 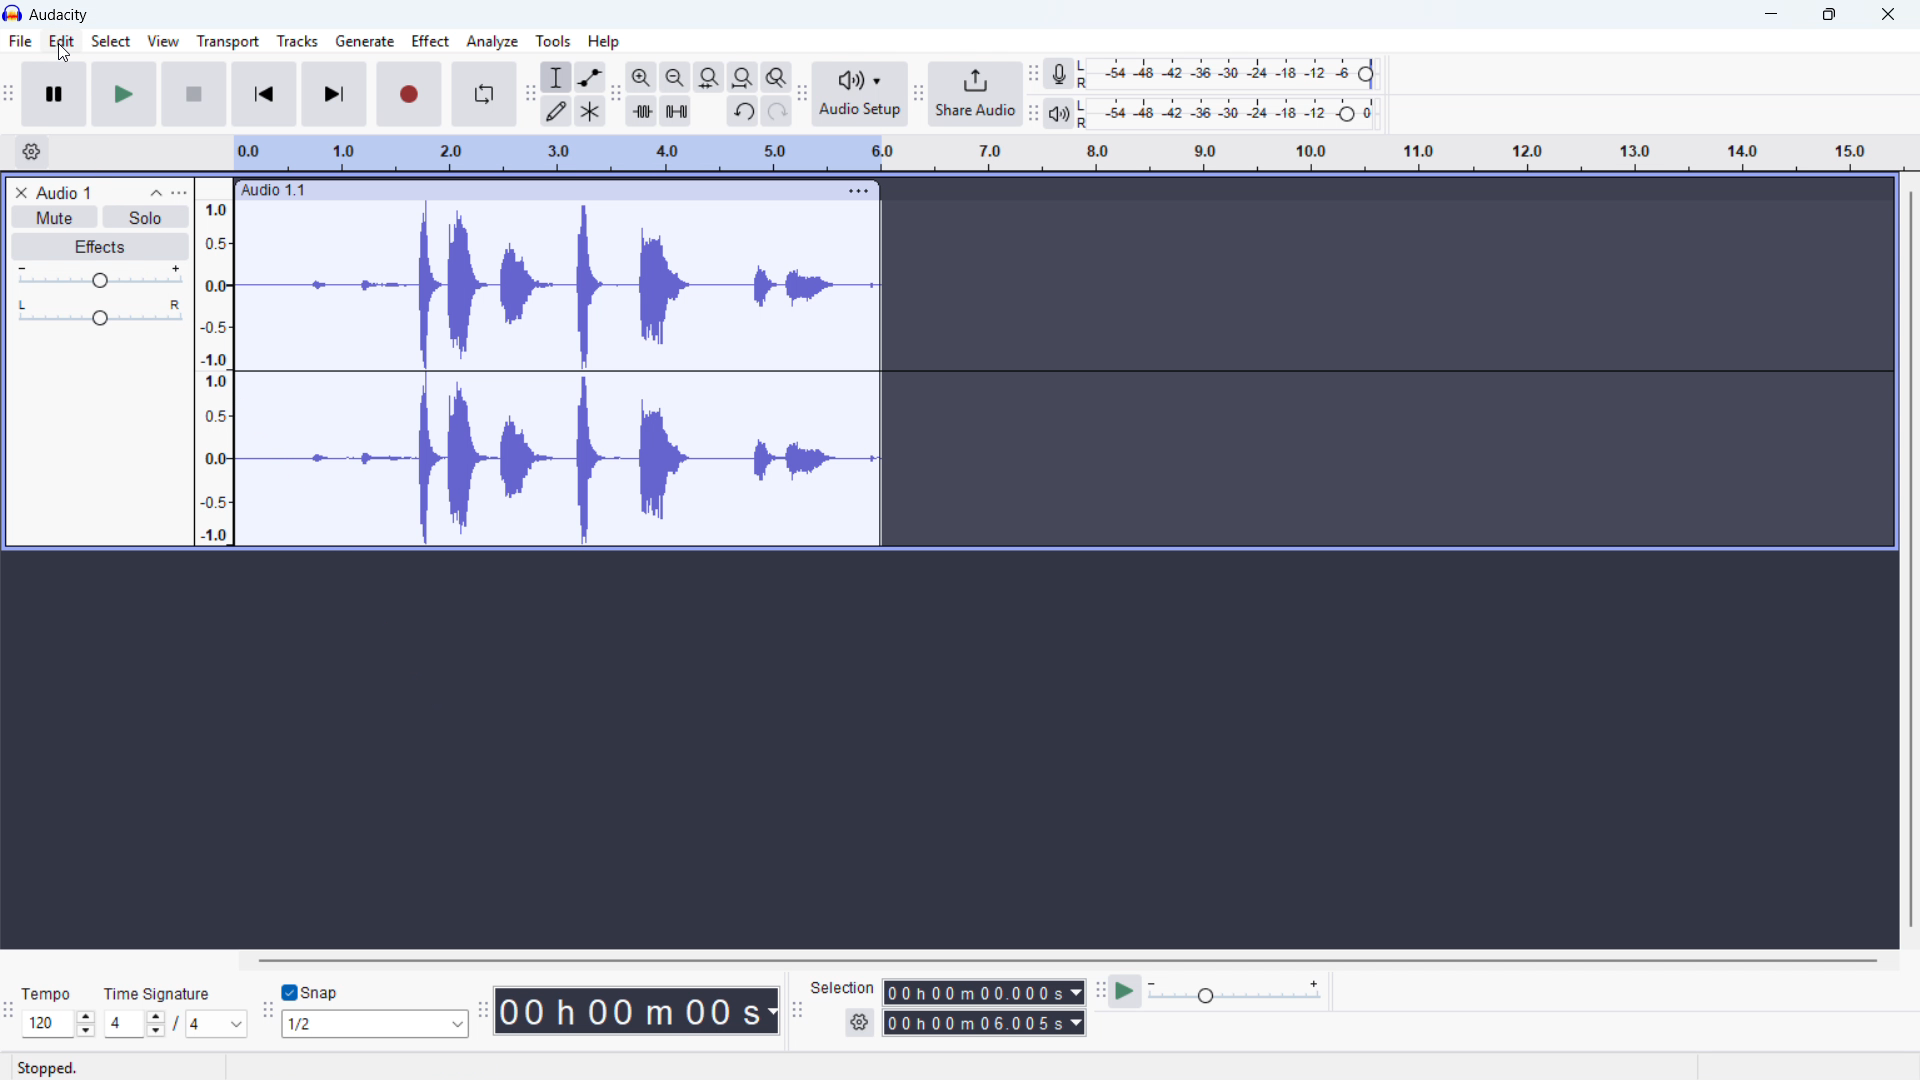 I want to click on audio setup toolbar, so click(x=801, y=95).